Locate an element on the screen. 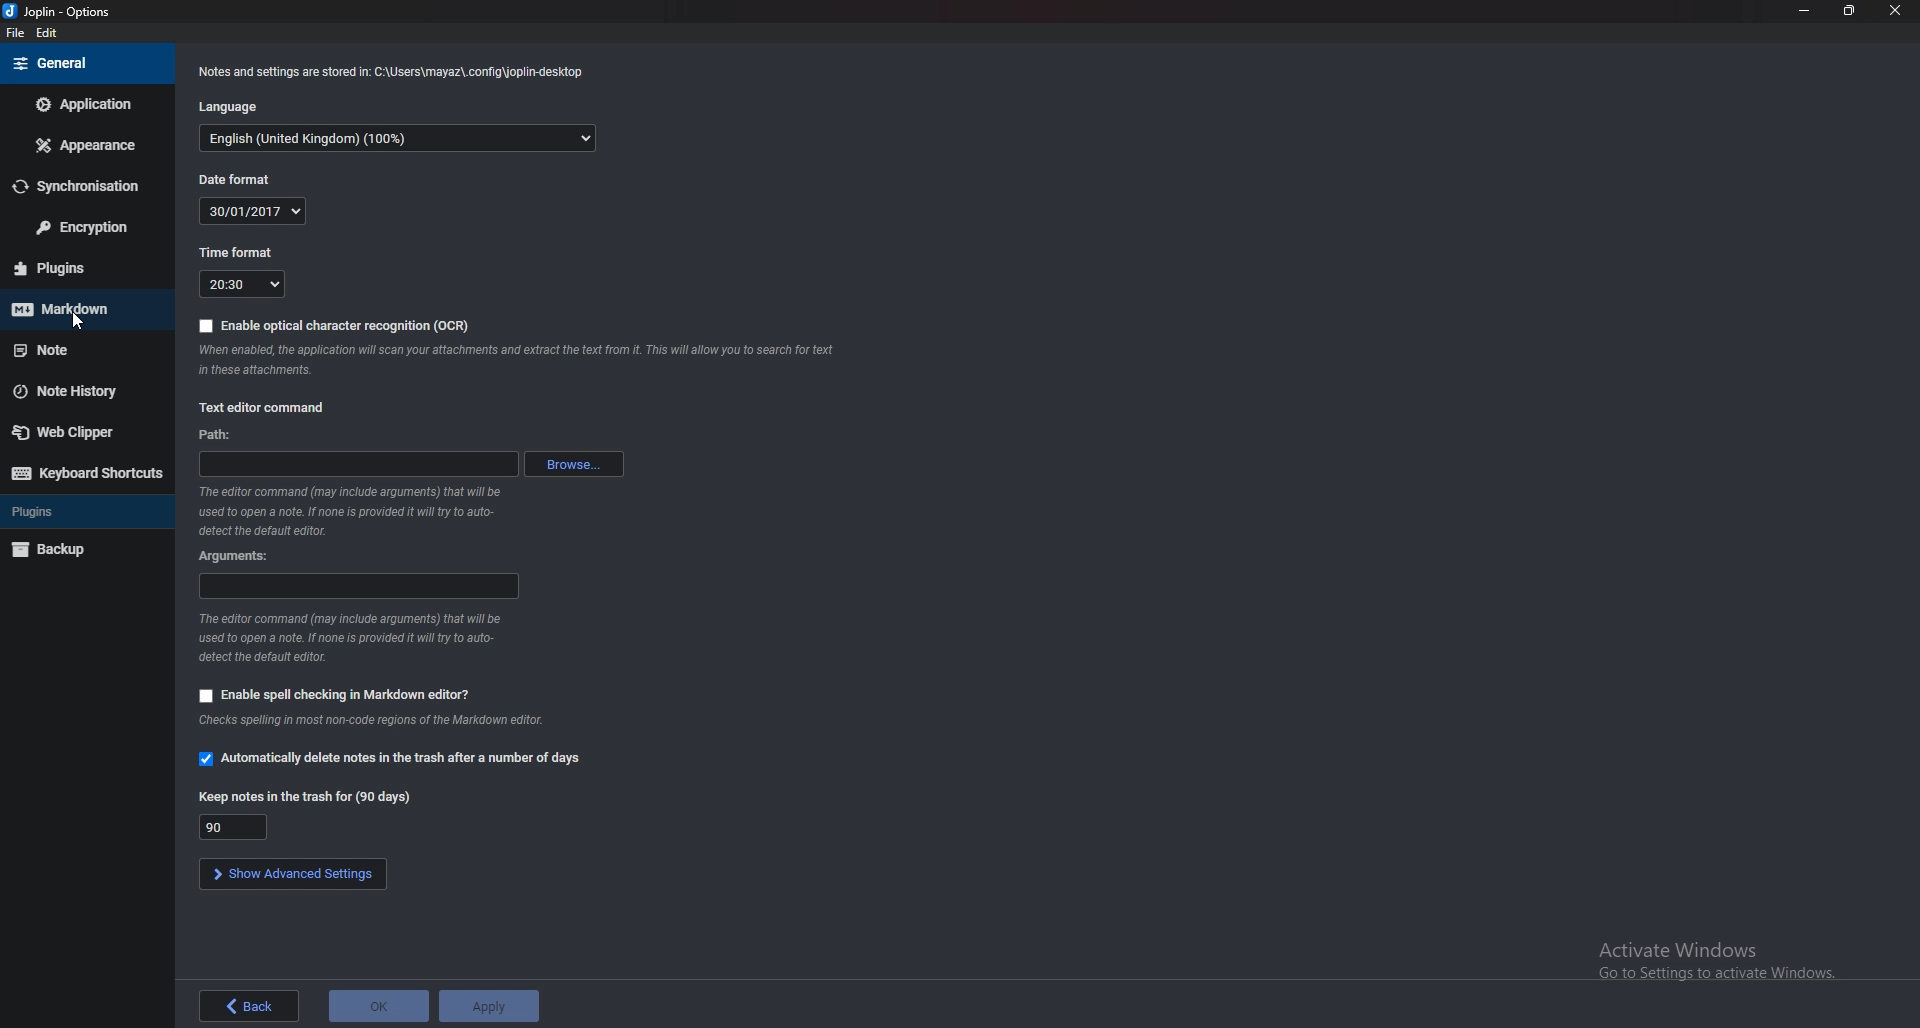 The height and width of the screenshot is (1028, 1920). edit is located at coordinates (49, 32).